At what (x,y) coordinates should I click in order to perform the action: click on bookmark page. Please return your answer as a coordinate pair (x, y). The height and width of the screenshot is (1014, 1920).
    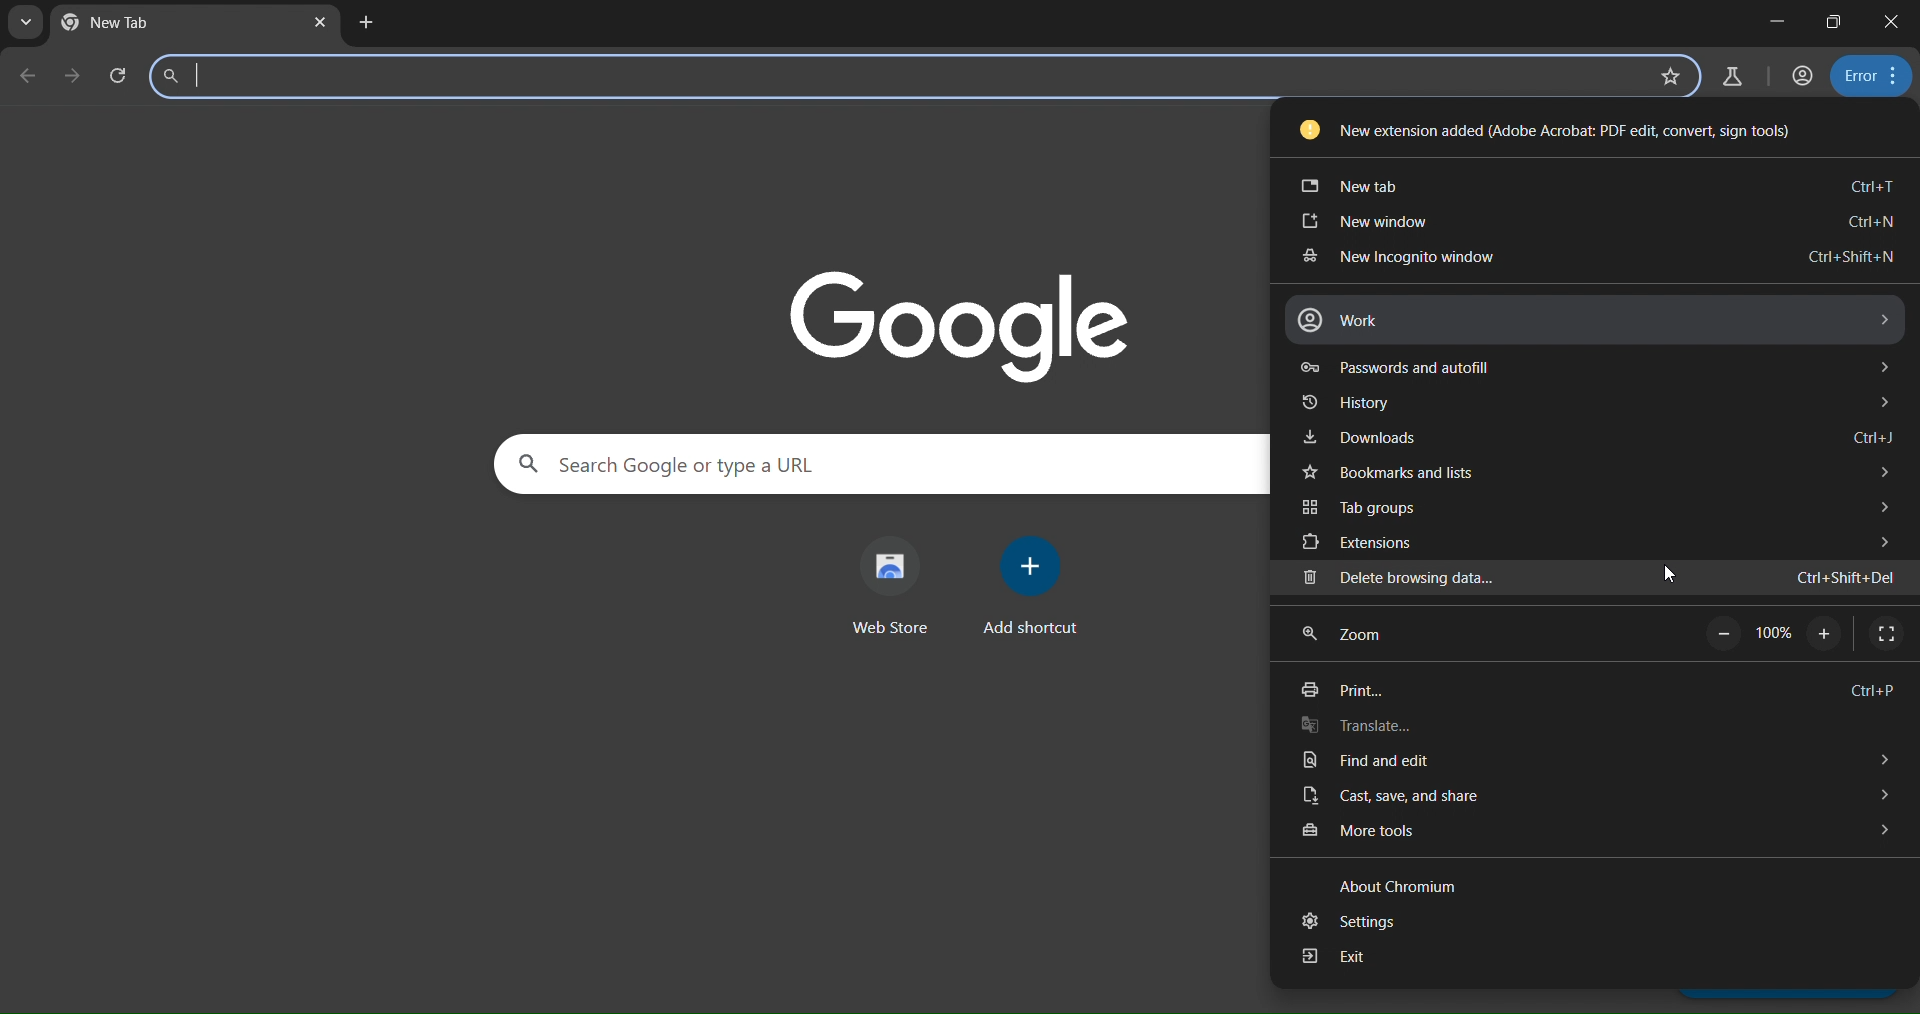
    Looking at the image, I should click on (1670, 77).